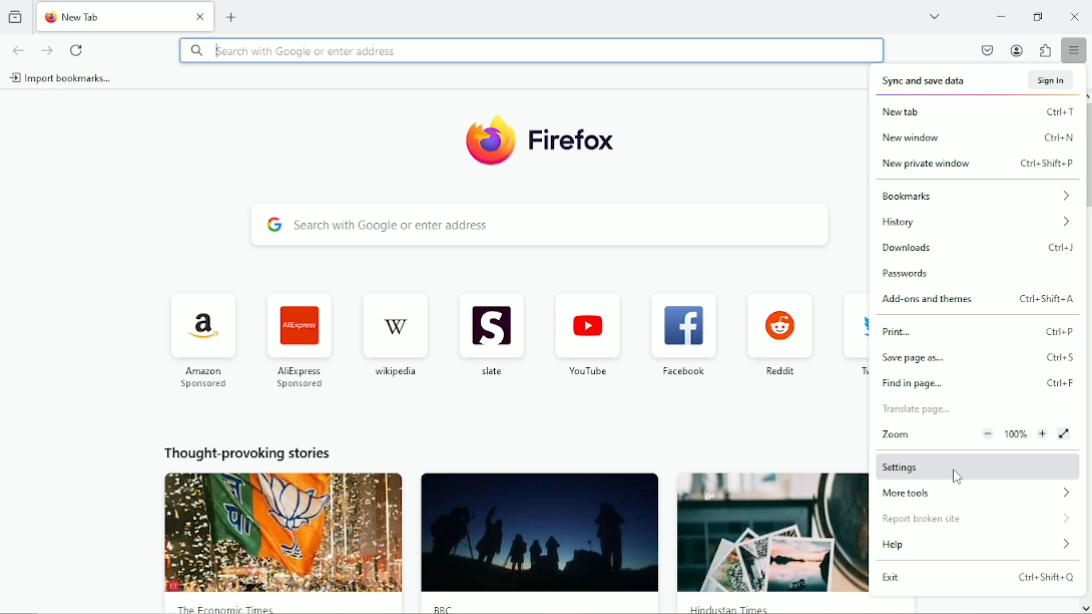 The image size is (1092, 614). I want to click on cursor, so click(957, 476).